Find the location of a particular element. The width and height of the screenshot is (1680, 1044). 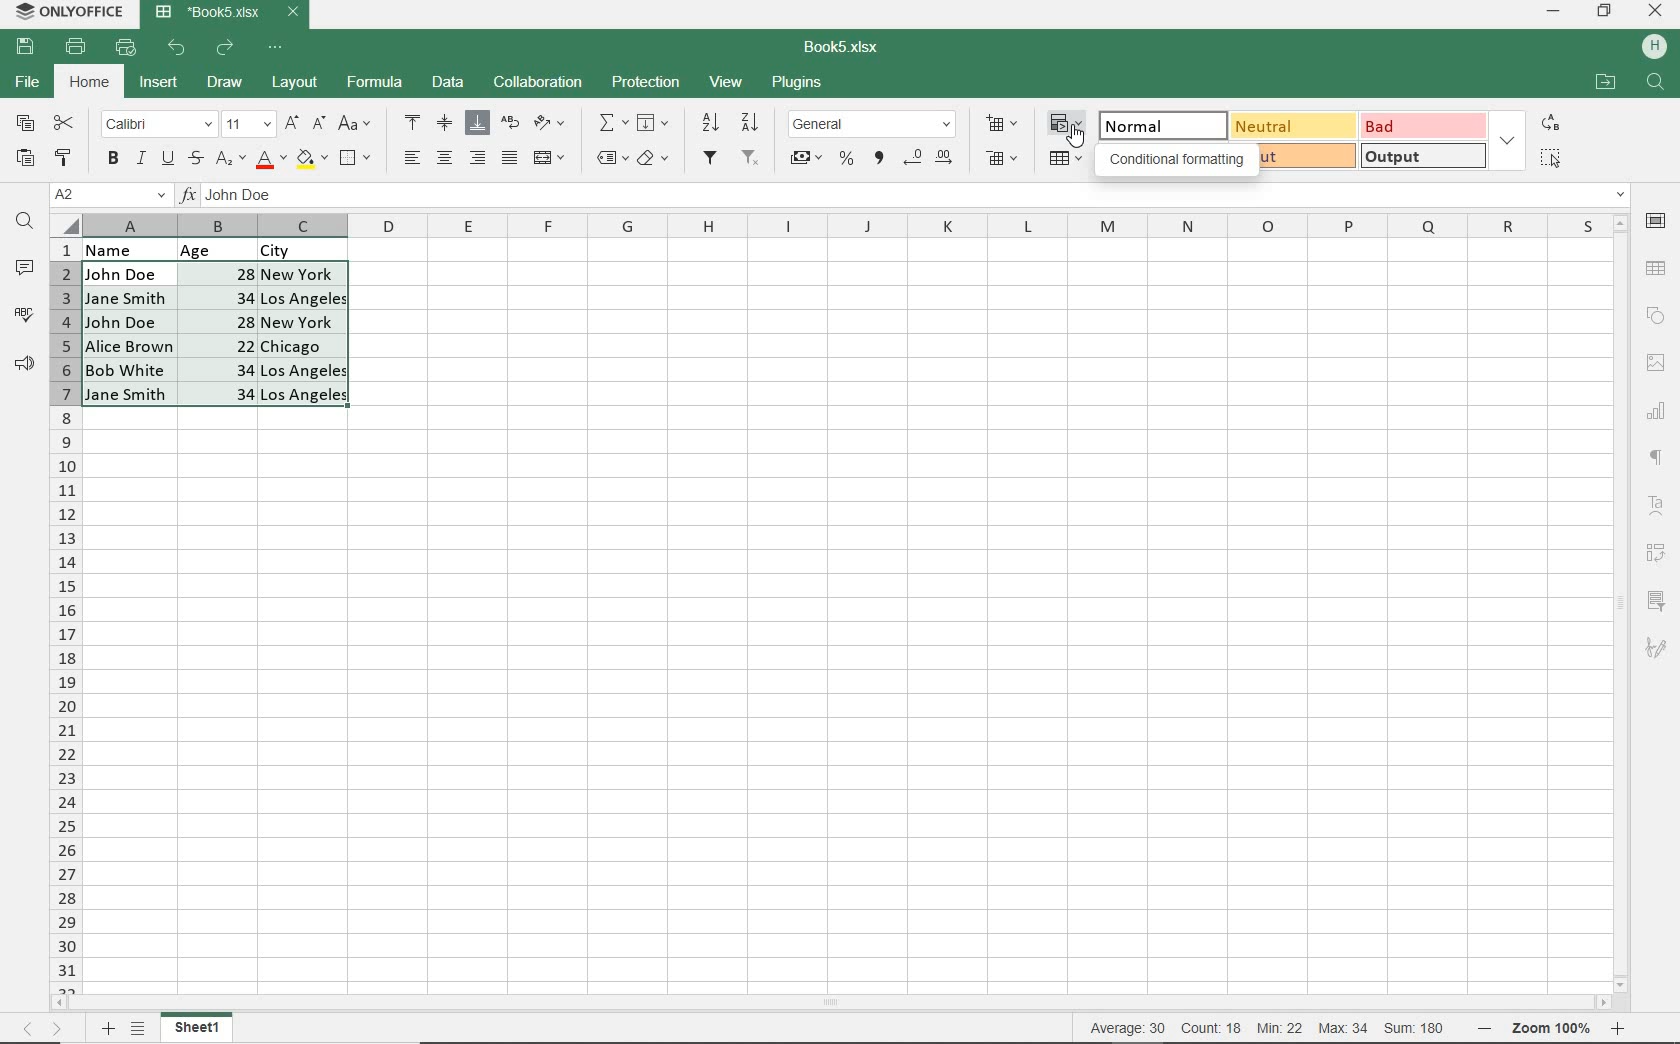

CLOSE is located at coordinates (1656, 12).